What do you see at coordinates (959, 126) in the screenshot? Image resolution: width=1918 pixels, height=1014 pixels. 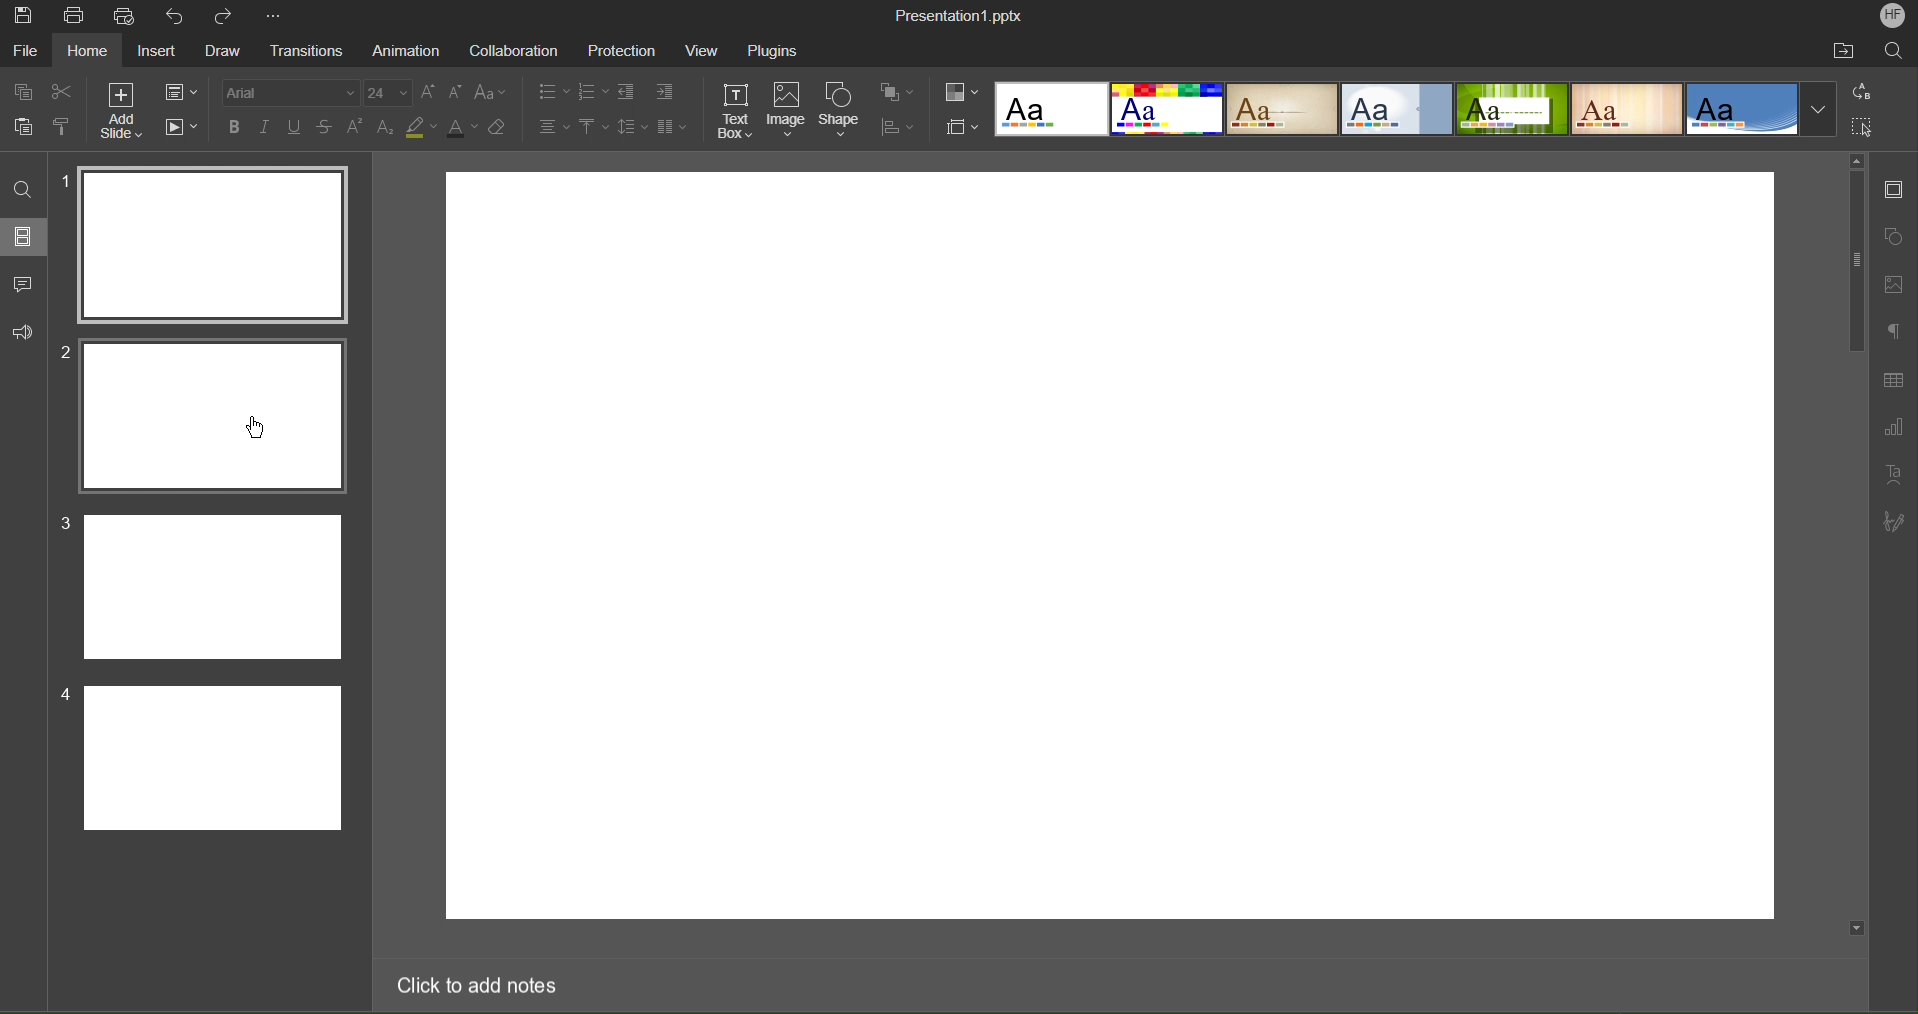 I see `Slide Settings` at bounding box center [959, 126].